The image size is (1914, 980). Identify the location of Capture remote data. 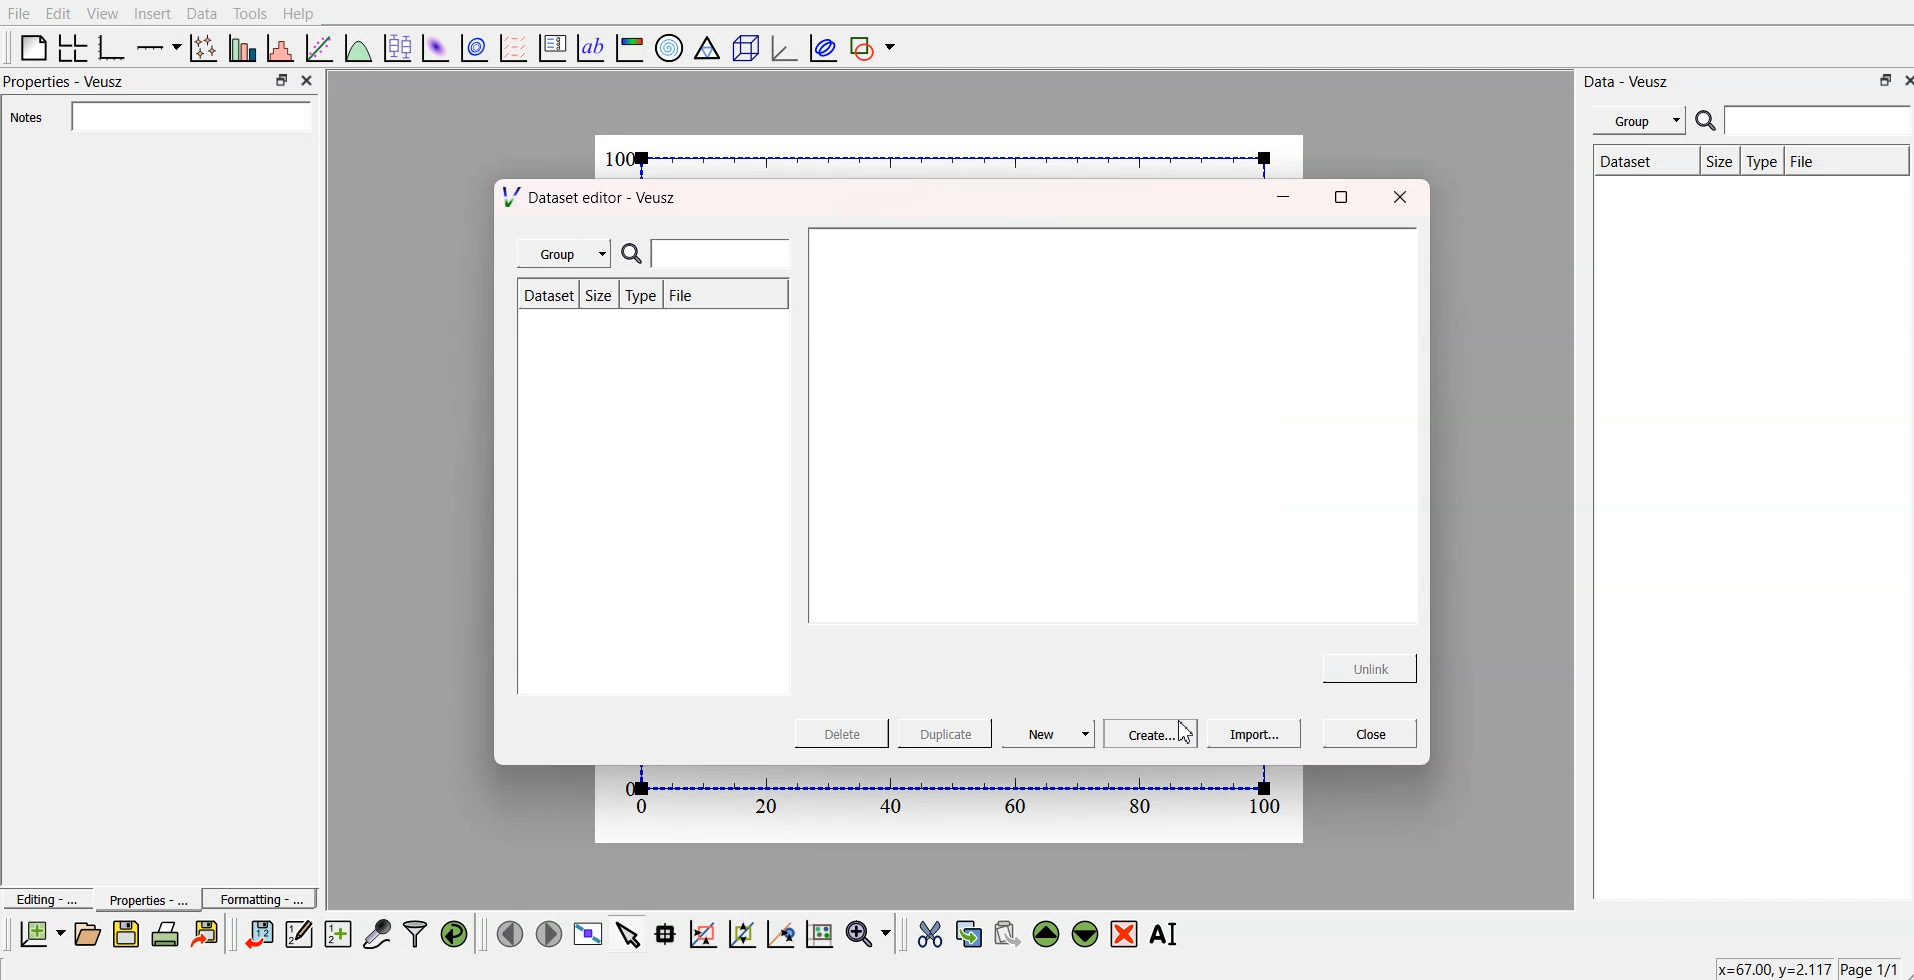
(378, 932).